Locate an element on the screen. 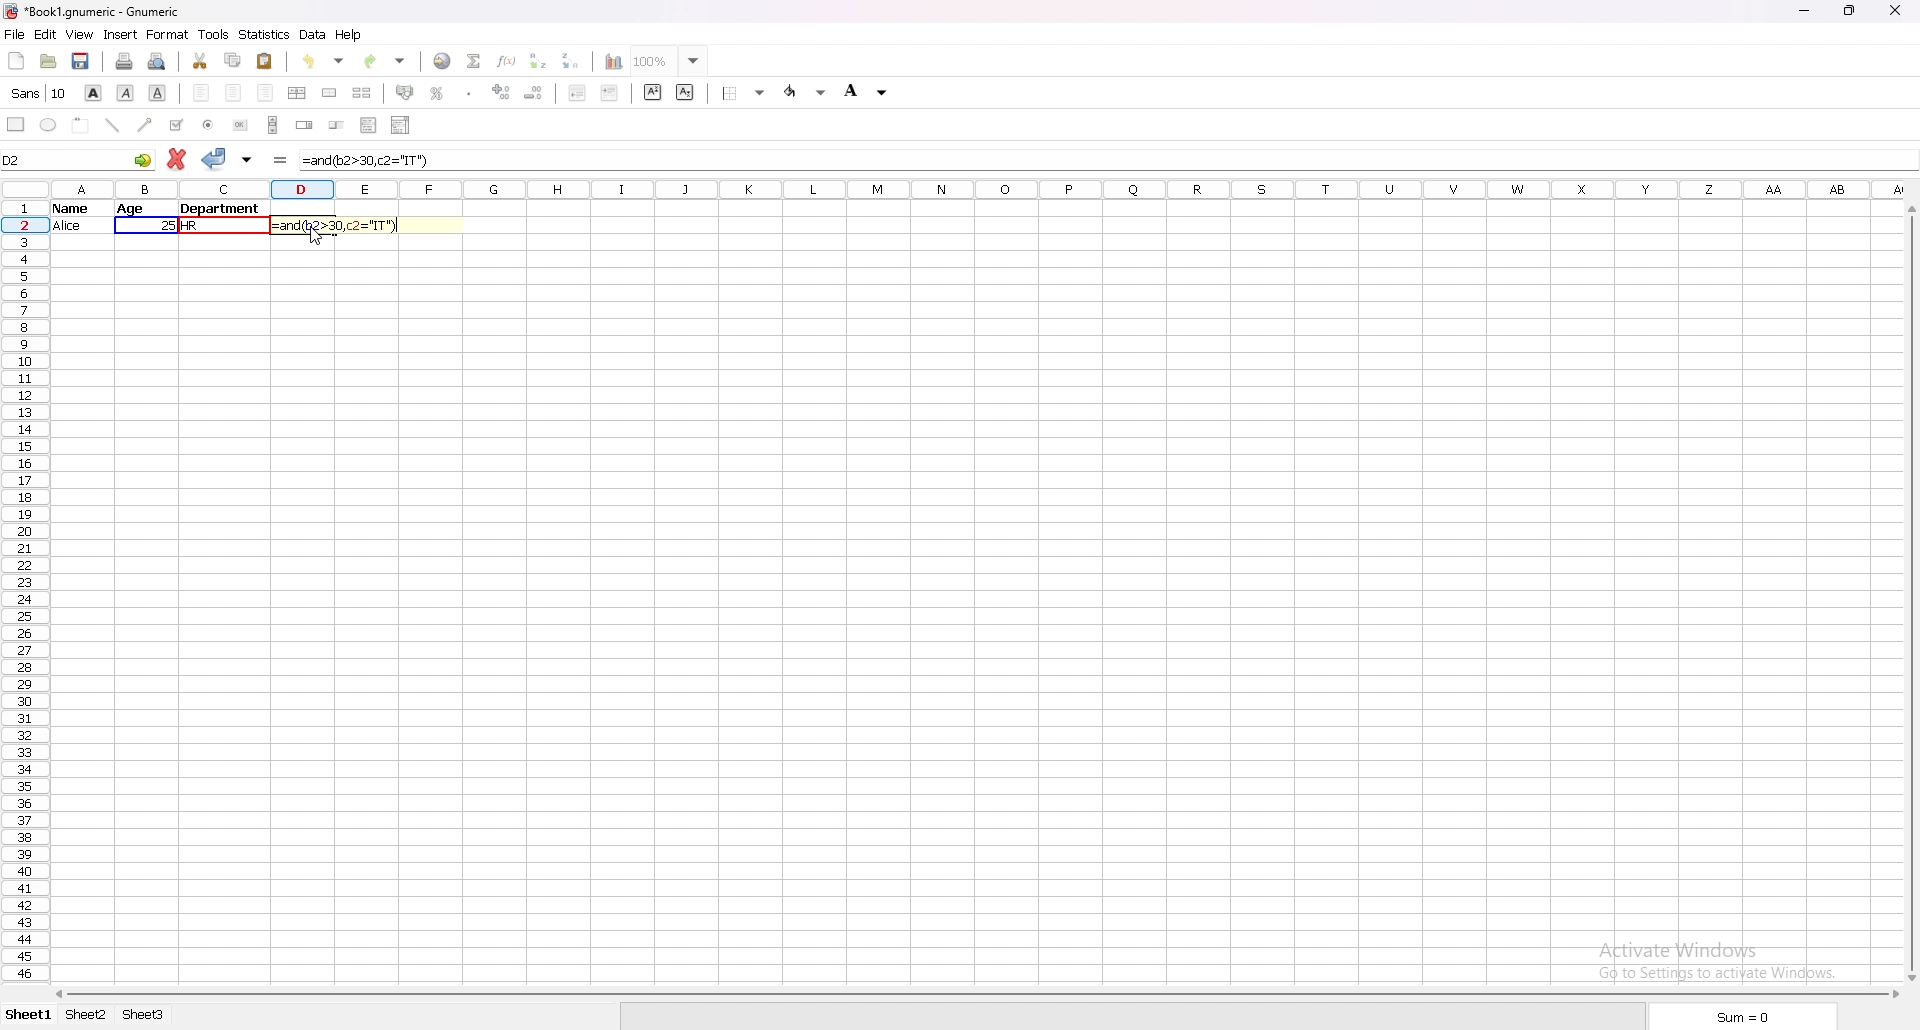  zoom is located at coordinates (670, 61).